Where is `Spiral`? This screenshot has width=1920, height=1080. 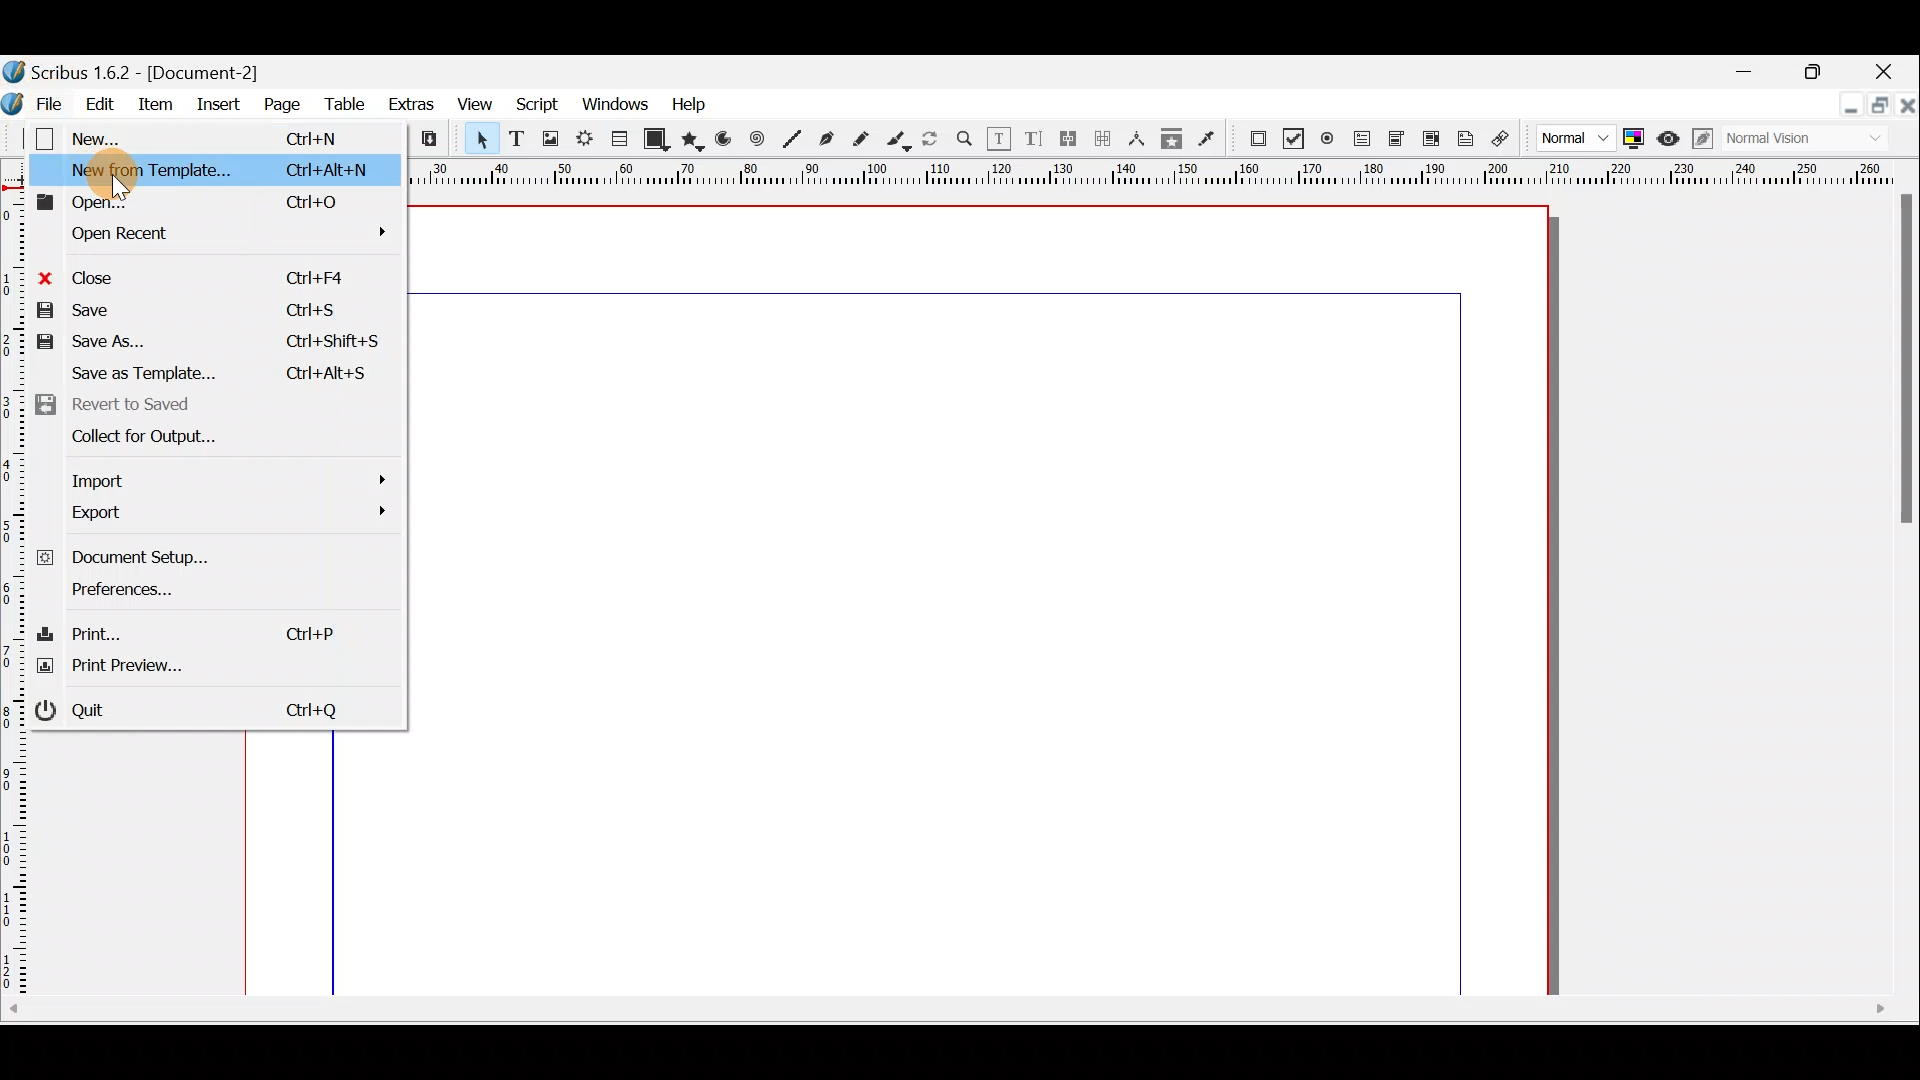 Spiral is located at coordinates (757, 138).